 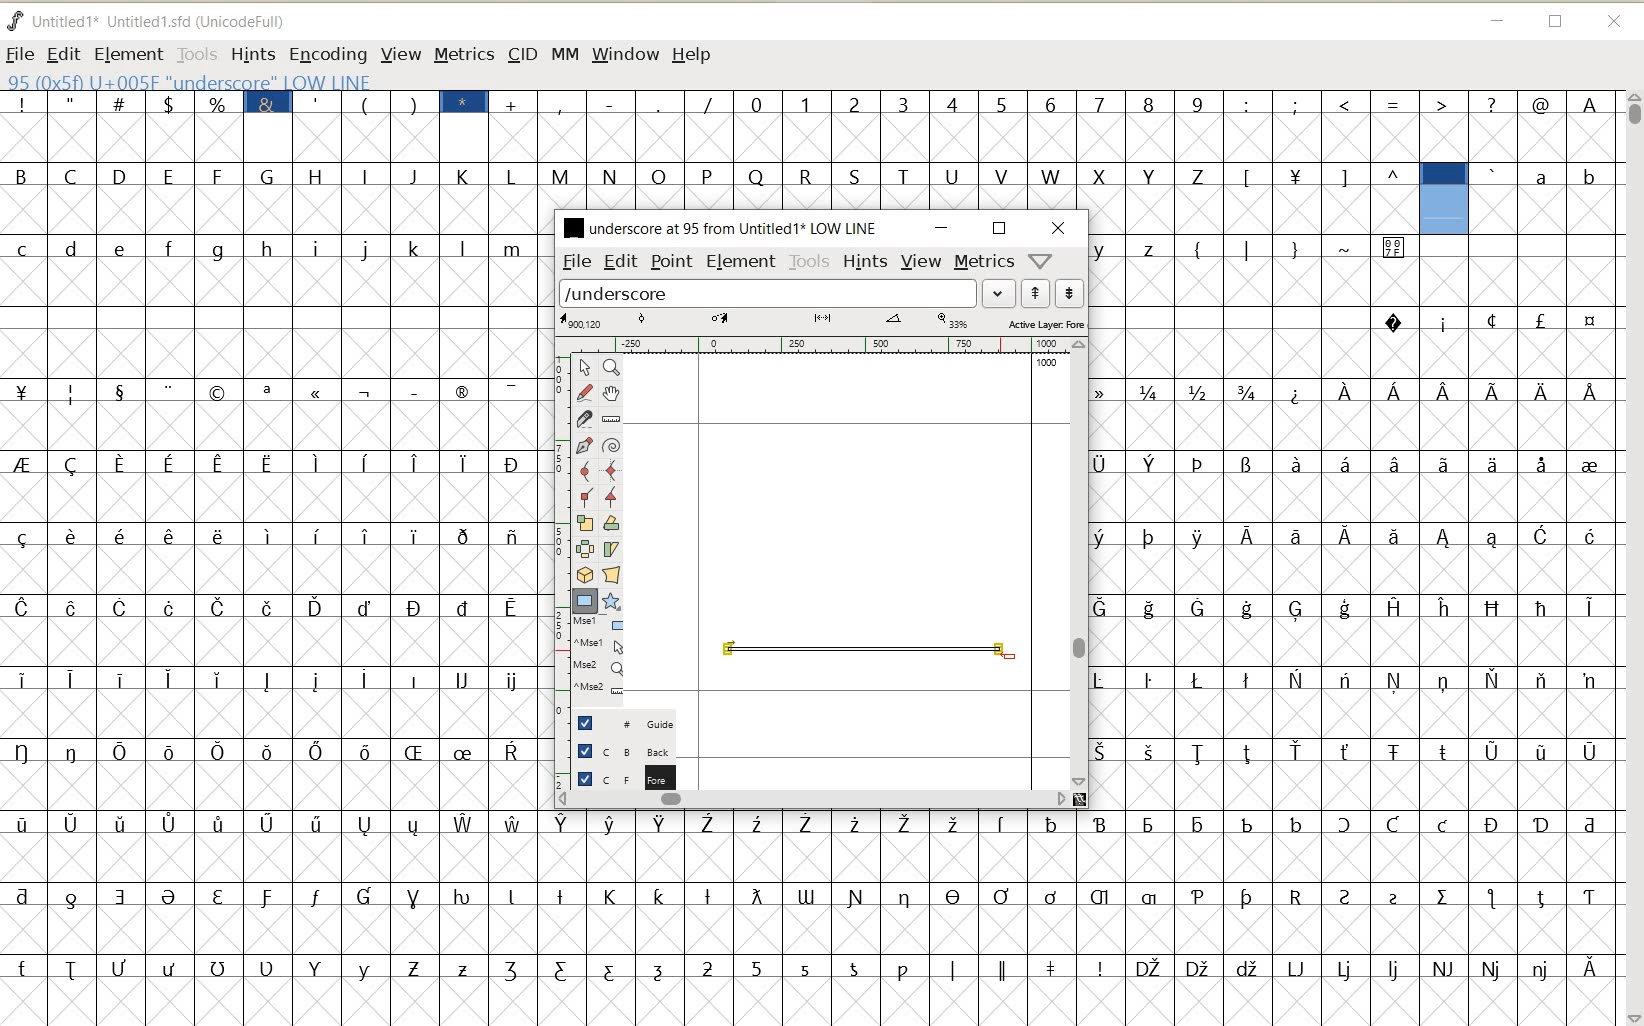 I want to click on GLYPHY CHARACTERS, so click(x=1252, y=580).